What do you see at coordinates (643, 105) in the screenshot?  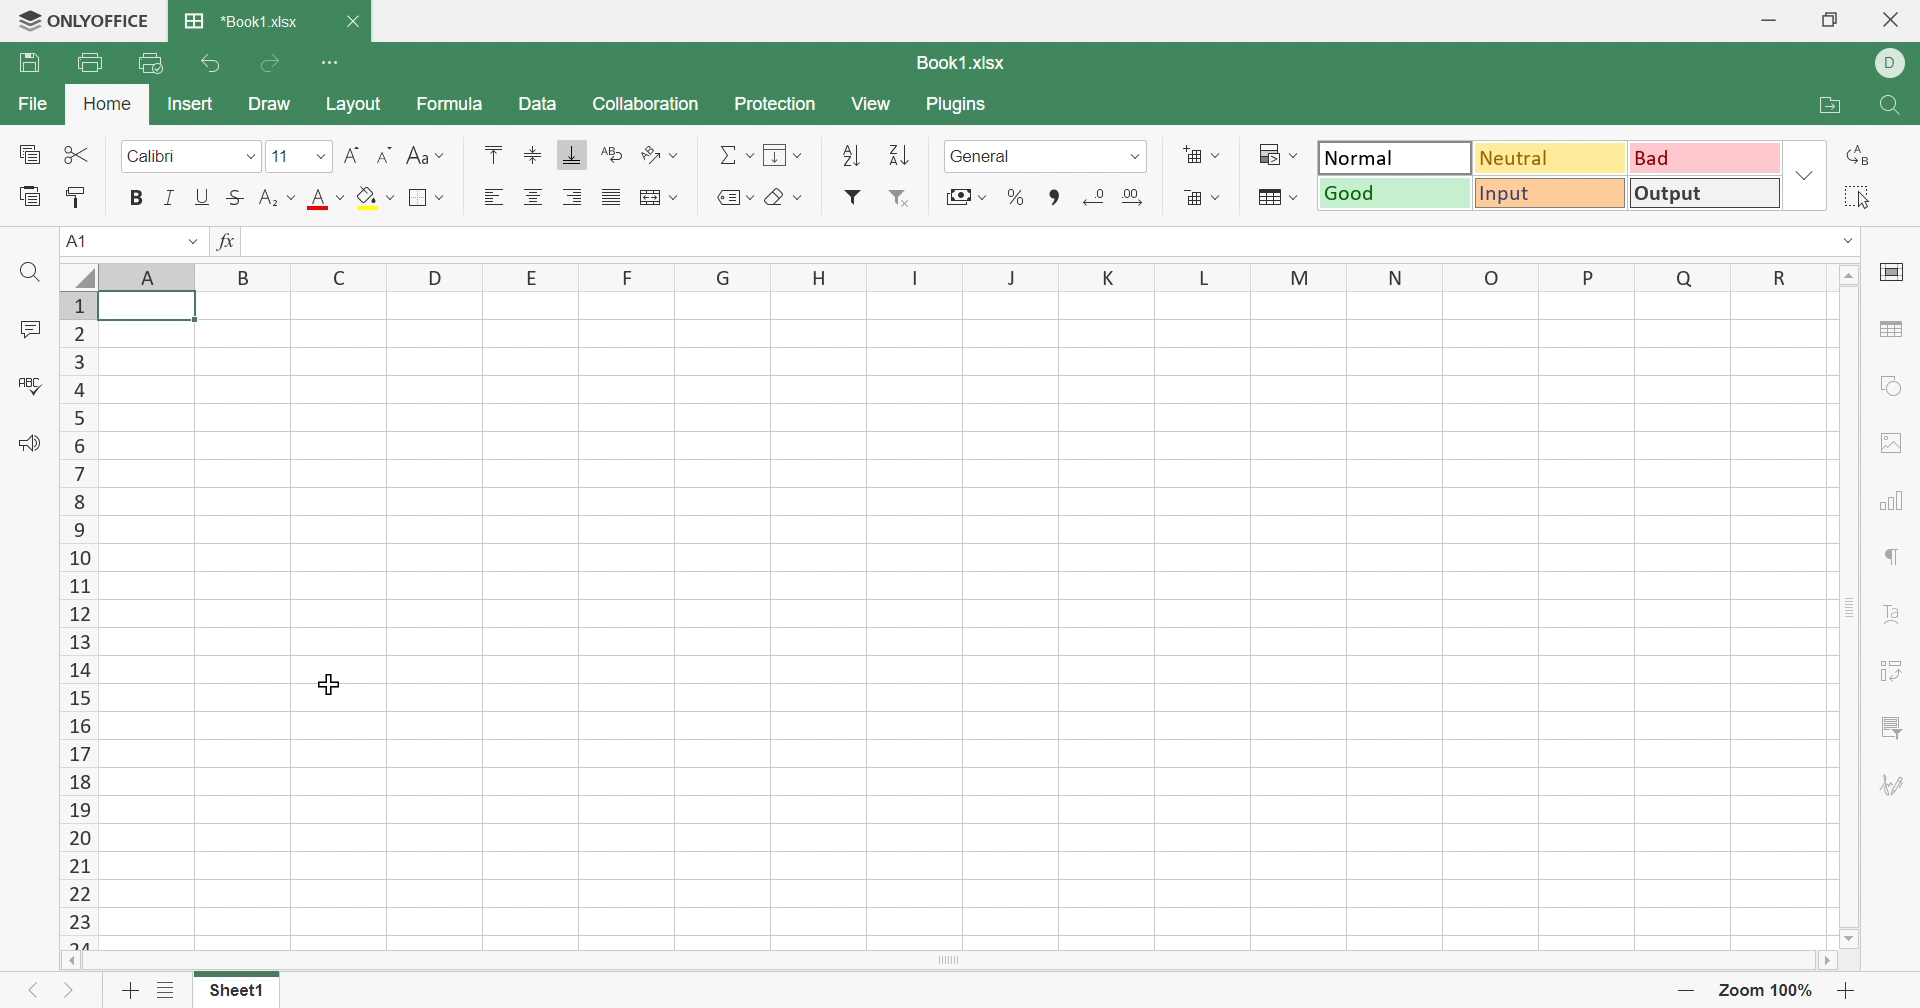 I see `Collaboration` at bounding box center [643, 105].